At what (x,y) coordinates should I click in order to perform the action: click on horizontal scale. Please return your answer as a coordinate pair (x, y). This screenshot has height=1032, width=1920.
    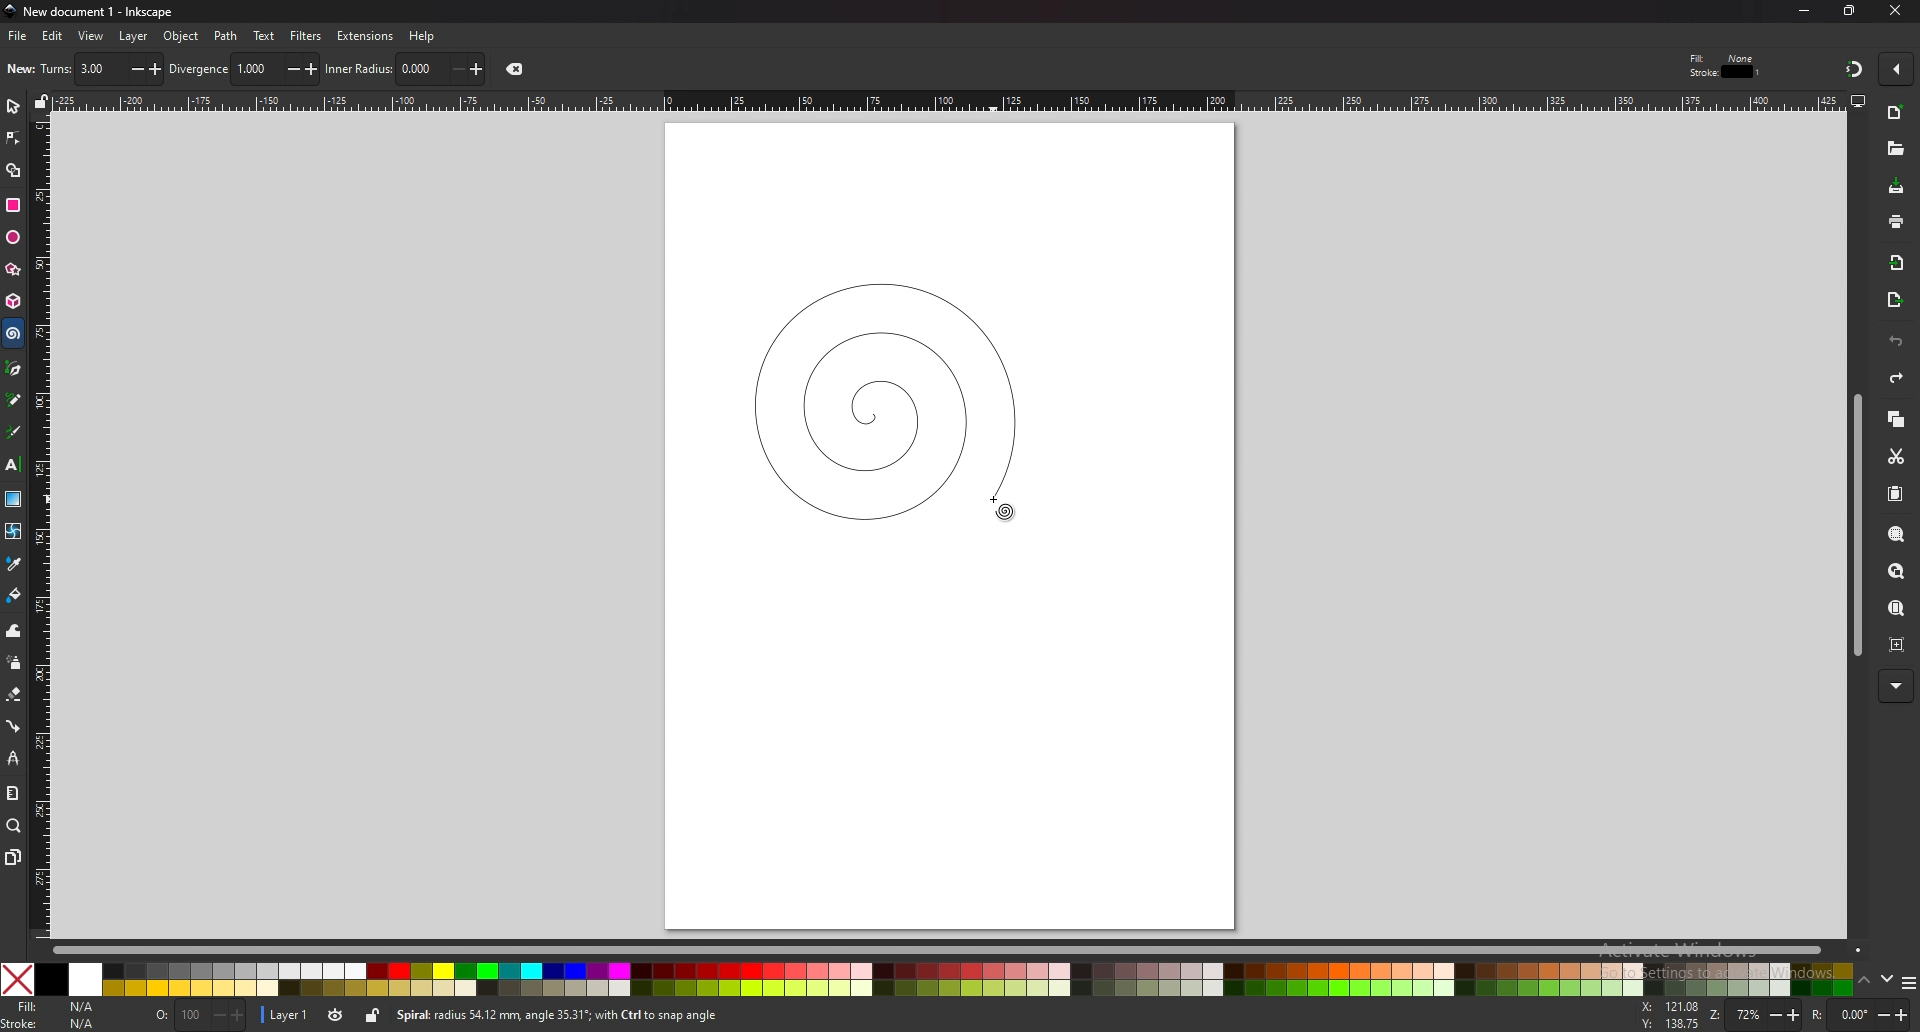
    Looking at the image, I should click on (945, 100).